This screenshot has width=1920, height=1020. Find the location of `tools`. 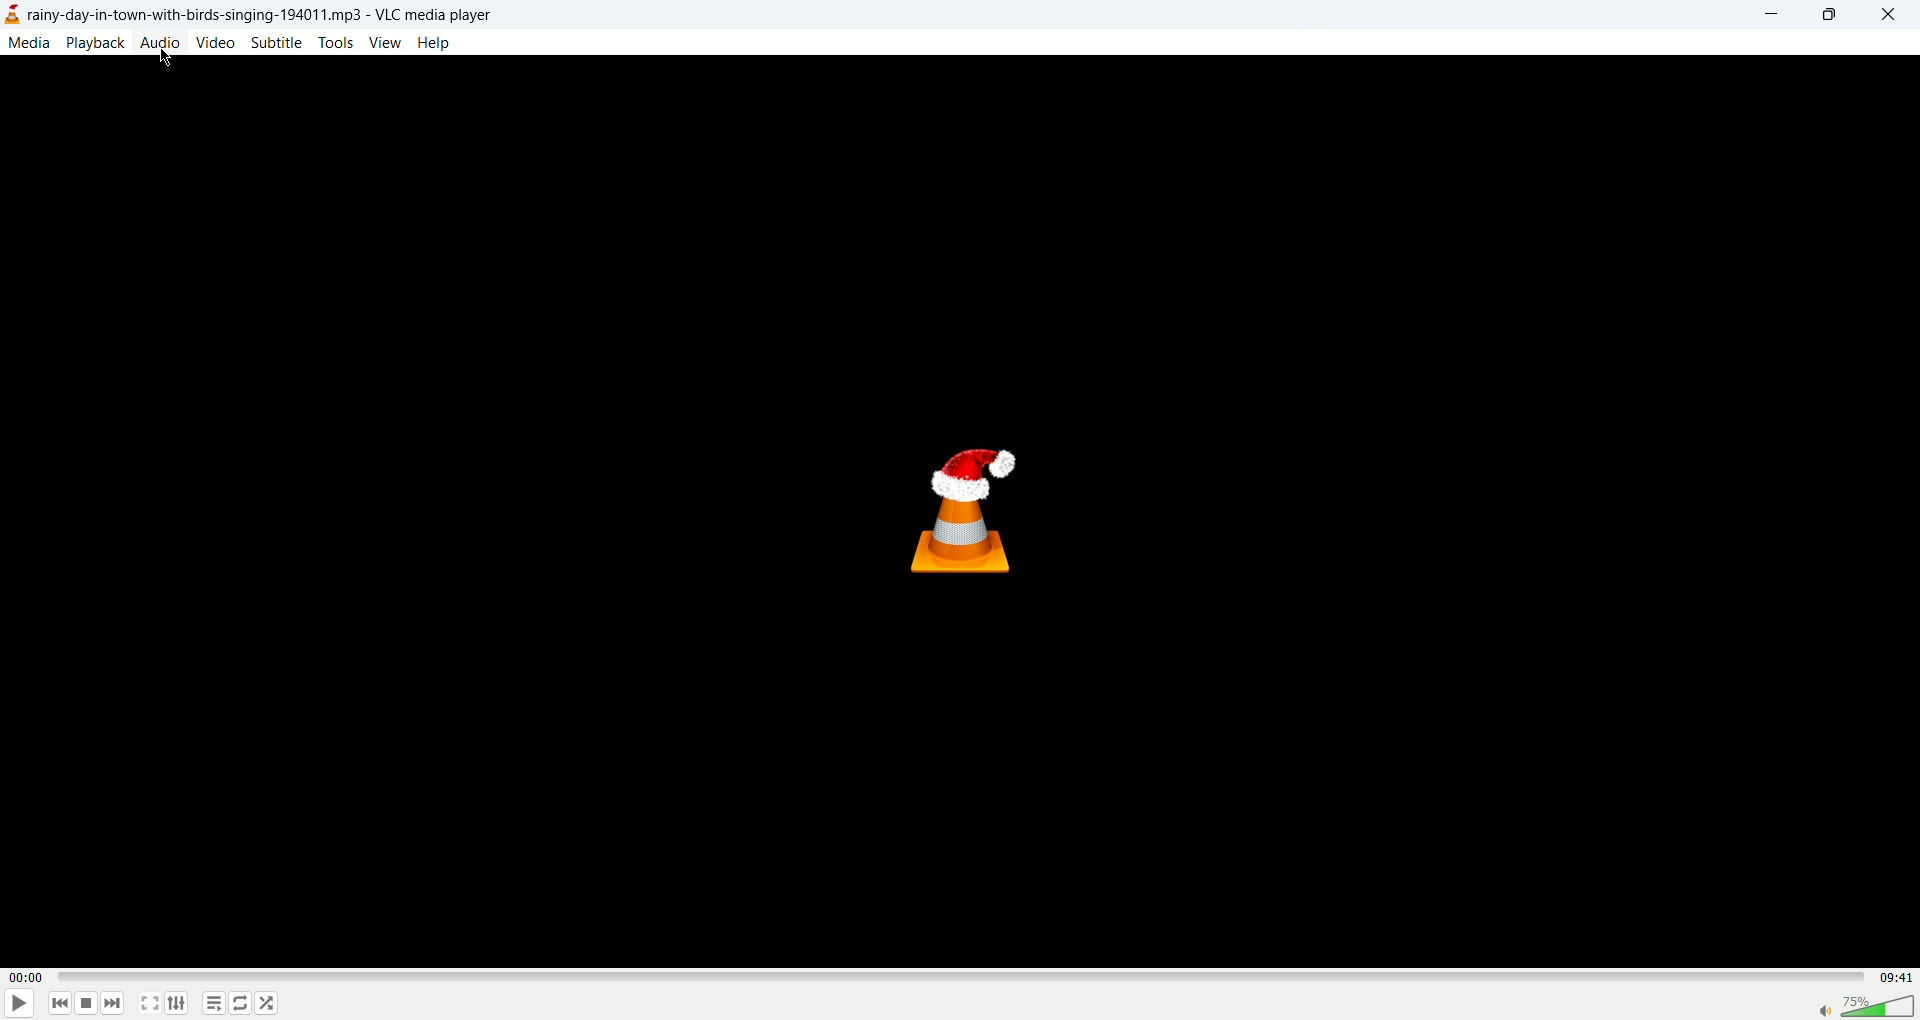

tools is located at coordinates (335, 41).